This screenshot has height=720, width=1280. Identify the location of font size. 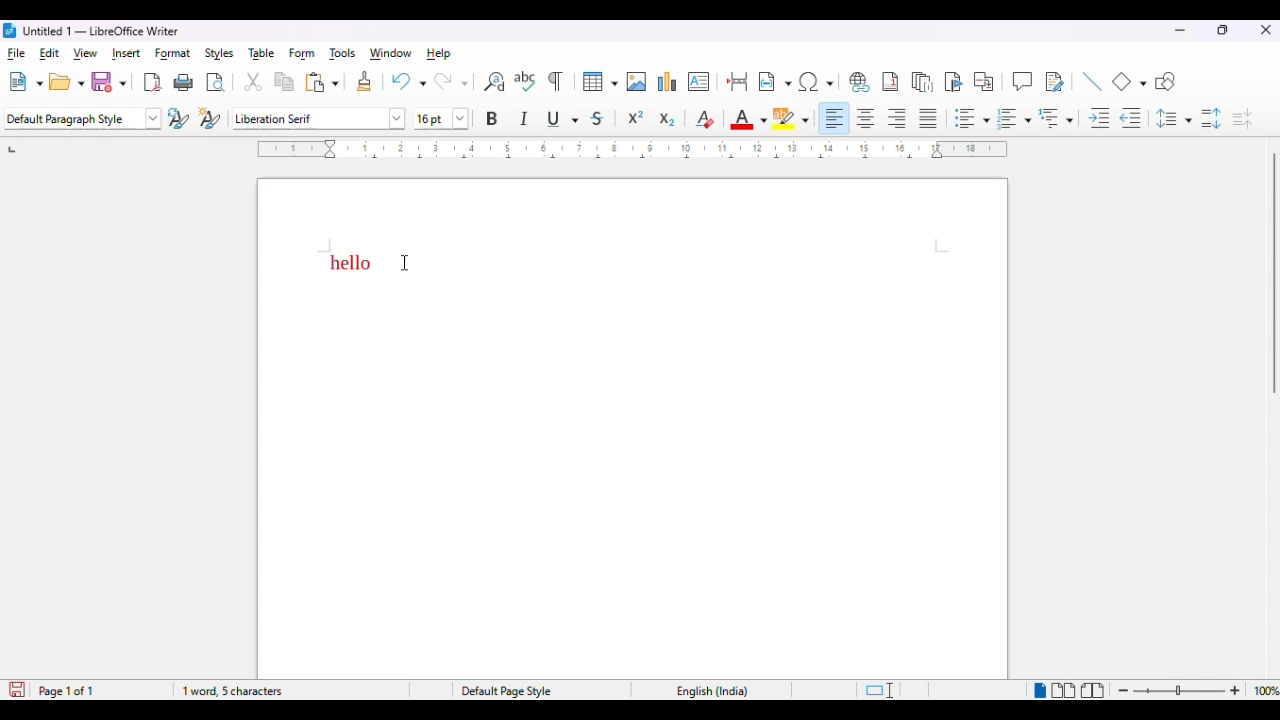
(442, 119).